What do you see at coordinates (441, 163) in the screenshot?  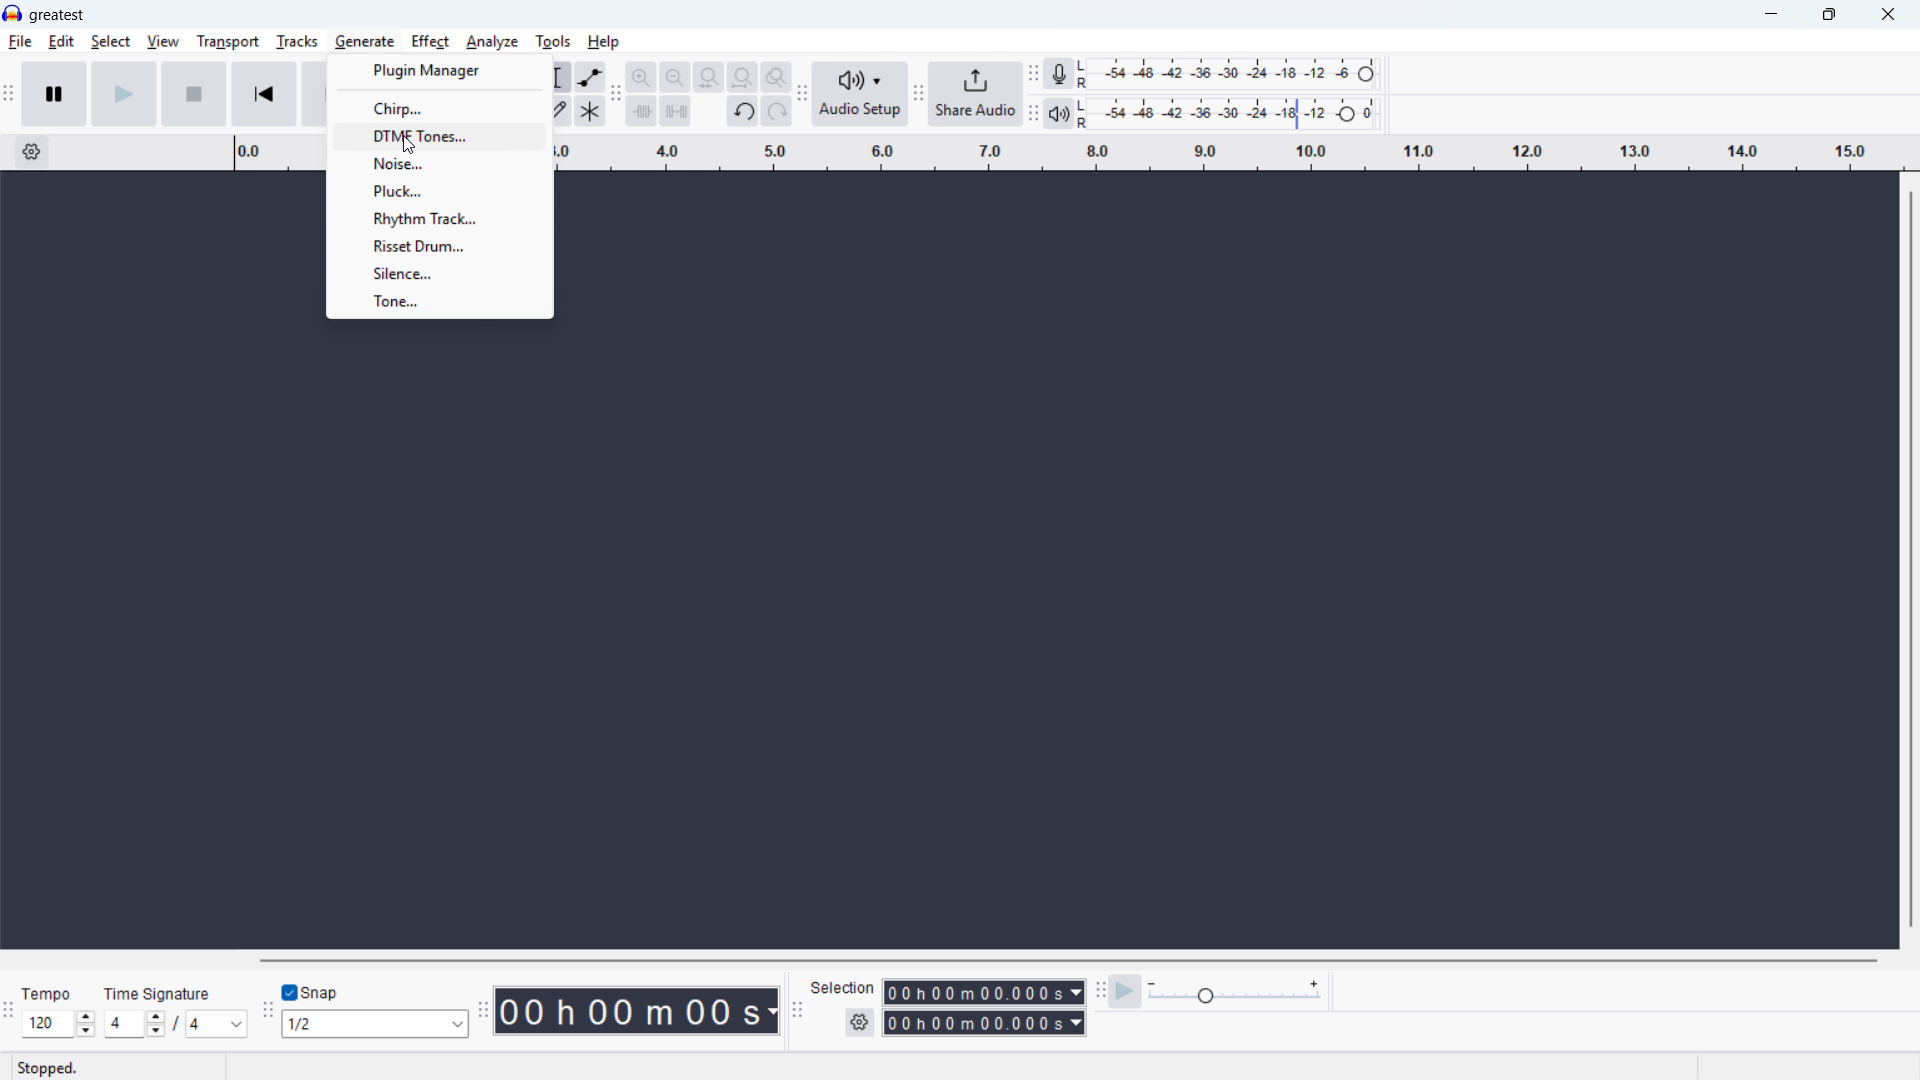 I see `Noise ` at bounding box center [441, 163].